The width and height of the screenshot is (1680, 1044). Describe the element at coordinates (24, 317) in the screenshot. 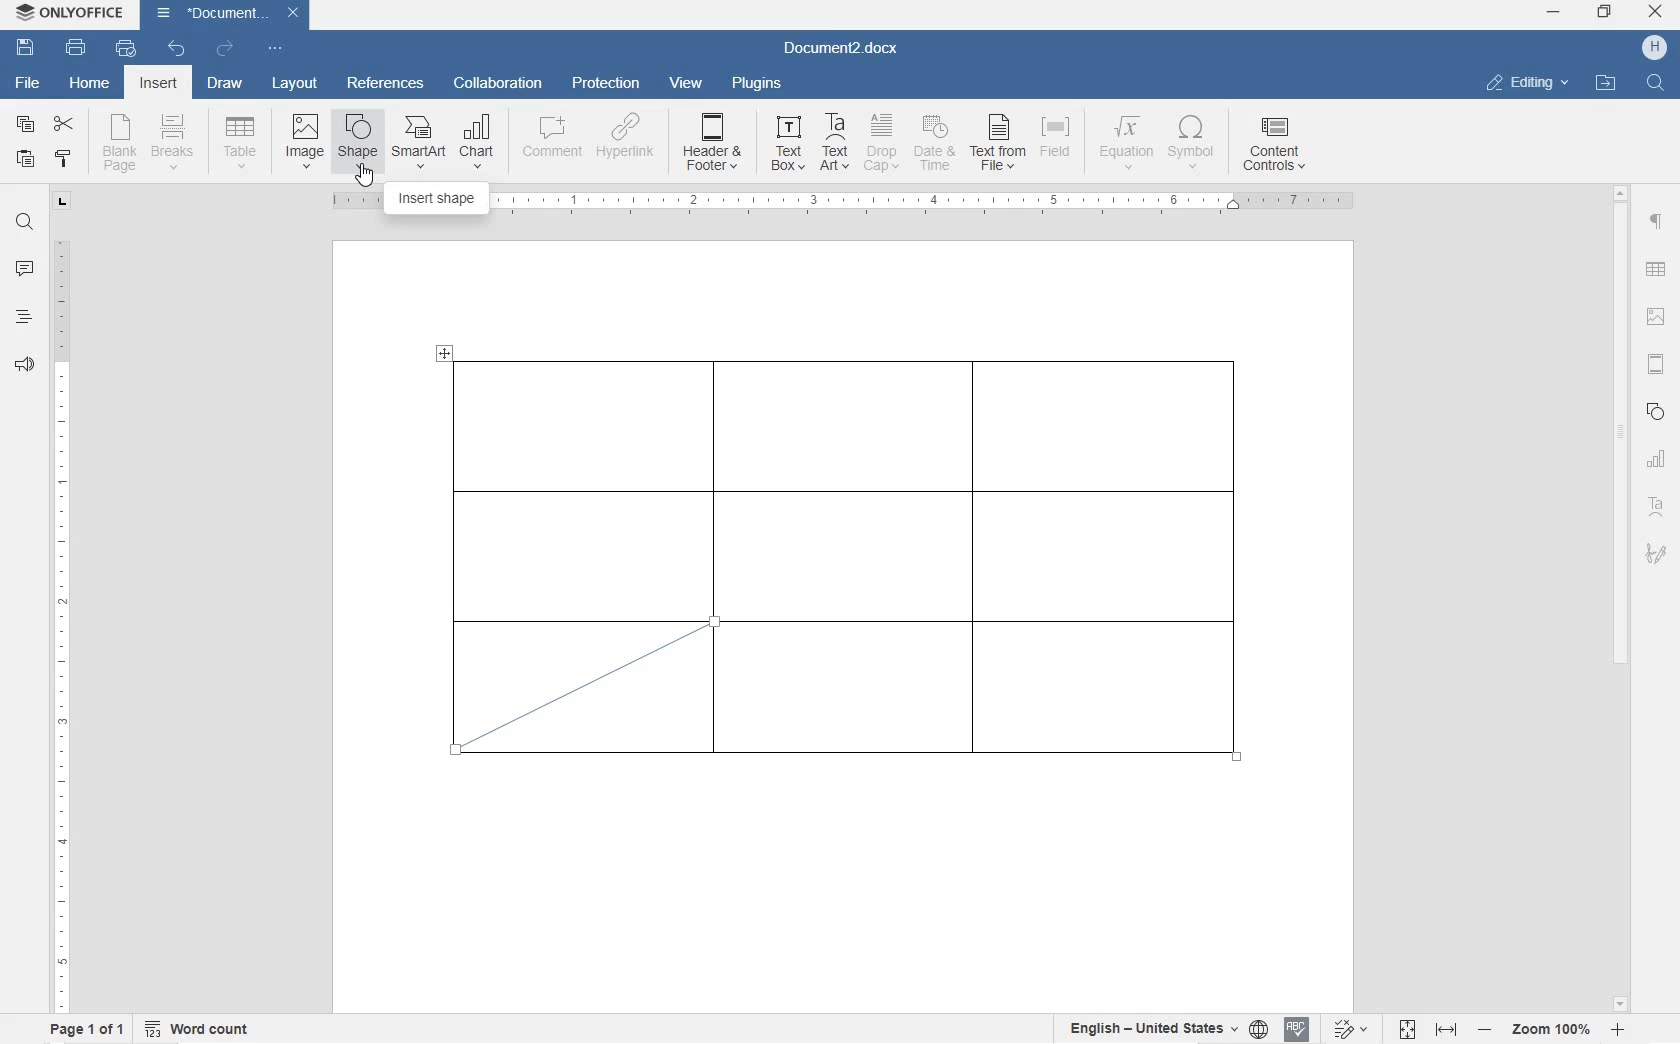

I see `headings` at that location.